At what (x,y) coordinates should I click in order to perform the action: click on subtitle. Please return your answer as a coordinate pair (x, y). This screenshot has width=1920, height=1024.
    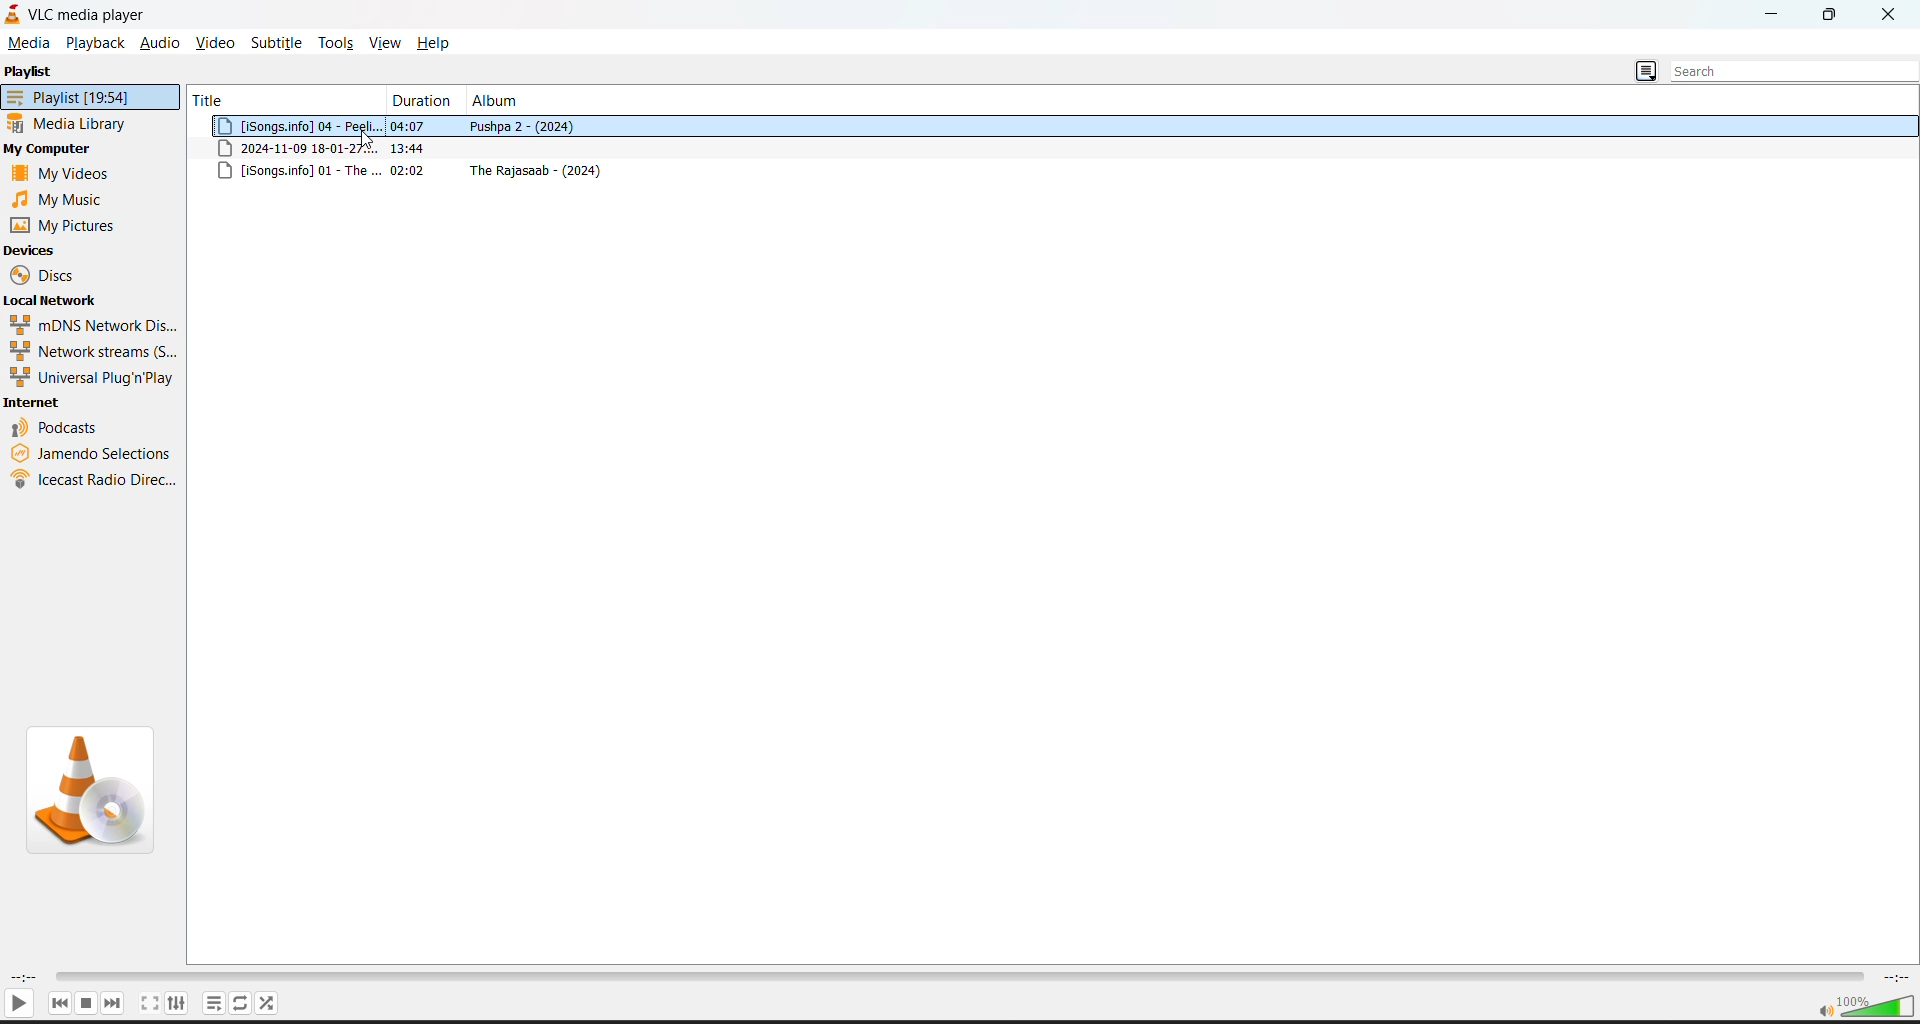
    Looking at the image, I should click on (276, 42).